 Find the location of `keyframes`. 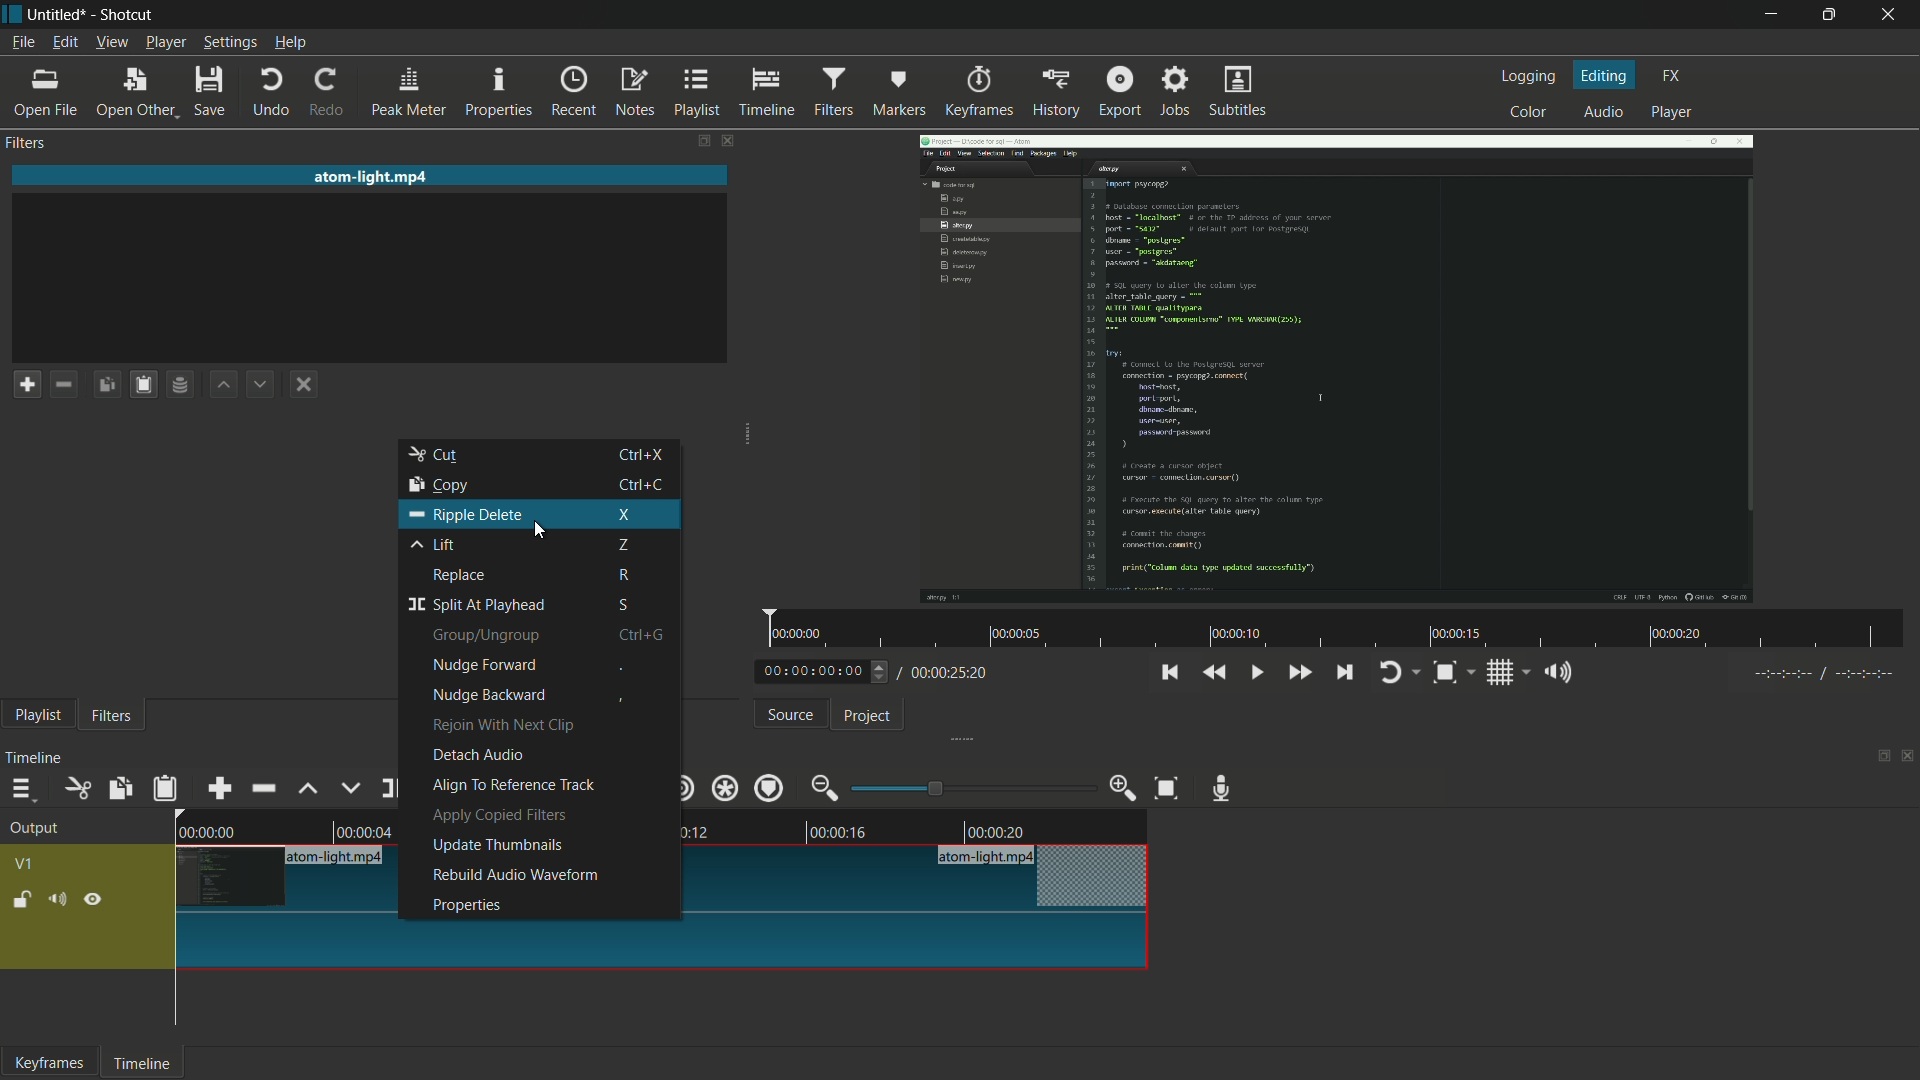

keyframes is located at coordinates (979, 93).